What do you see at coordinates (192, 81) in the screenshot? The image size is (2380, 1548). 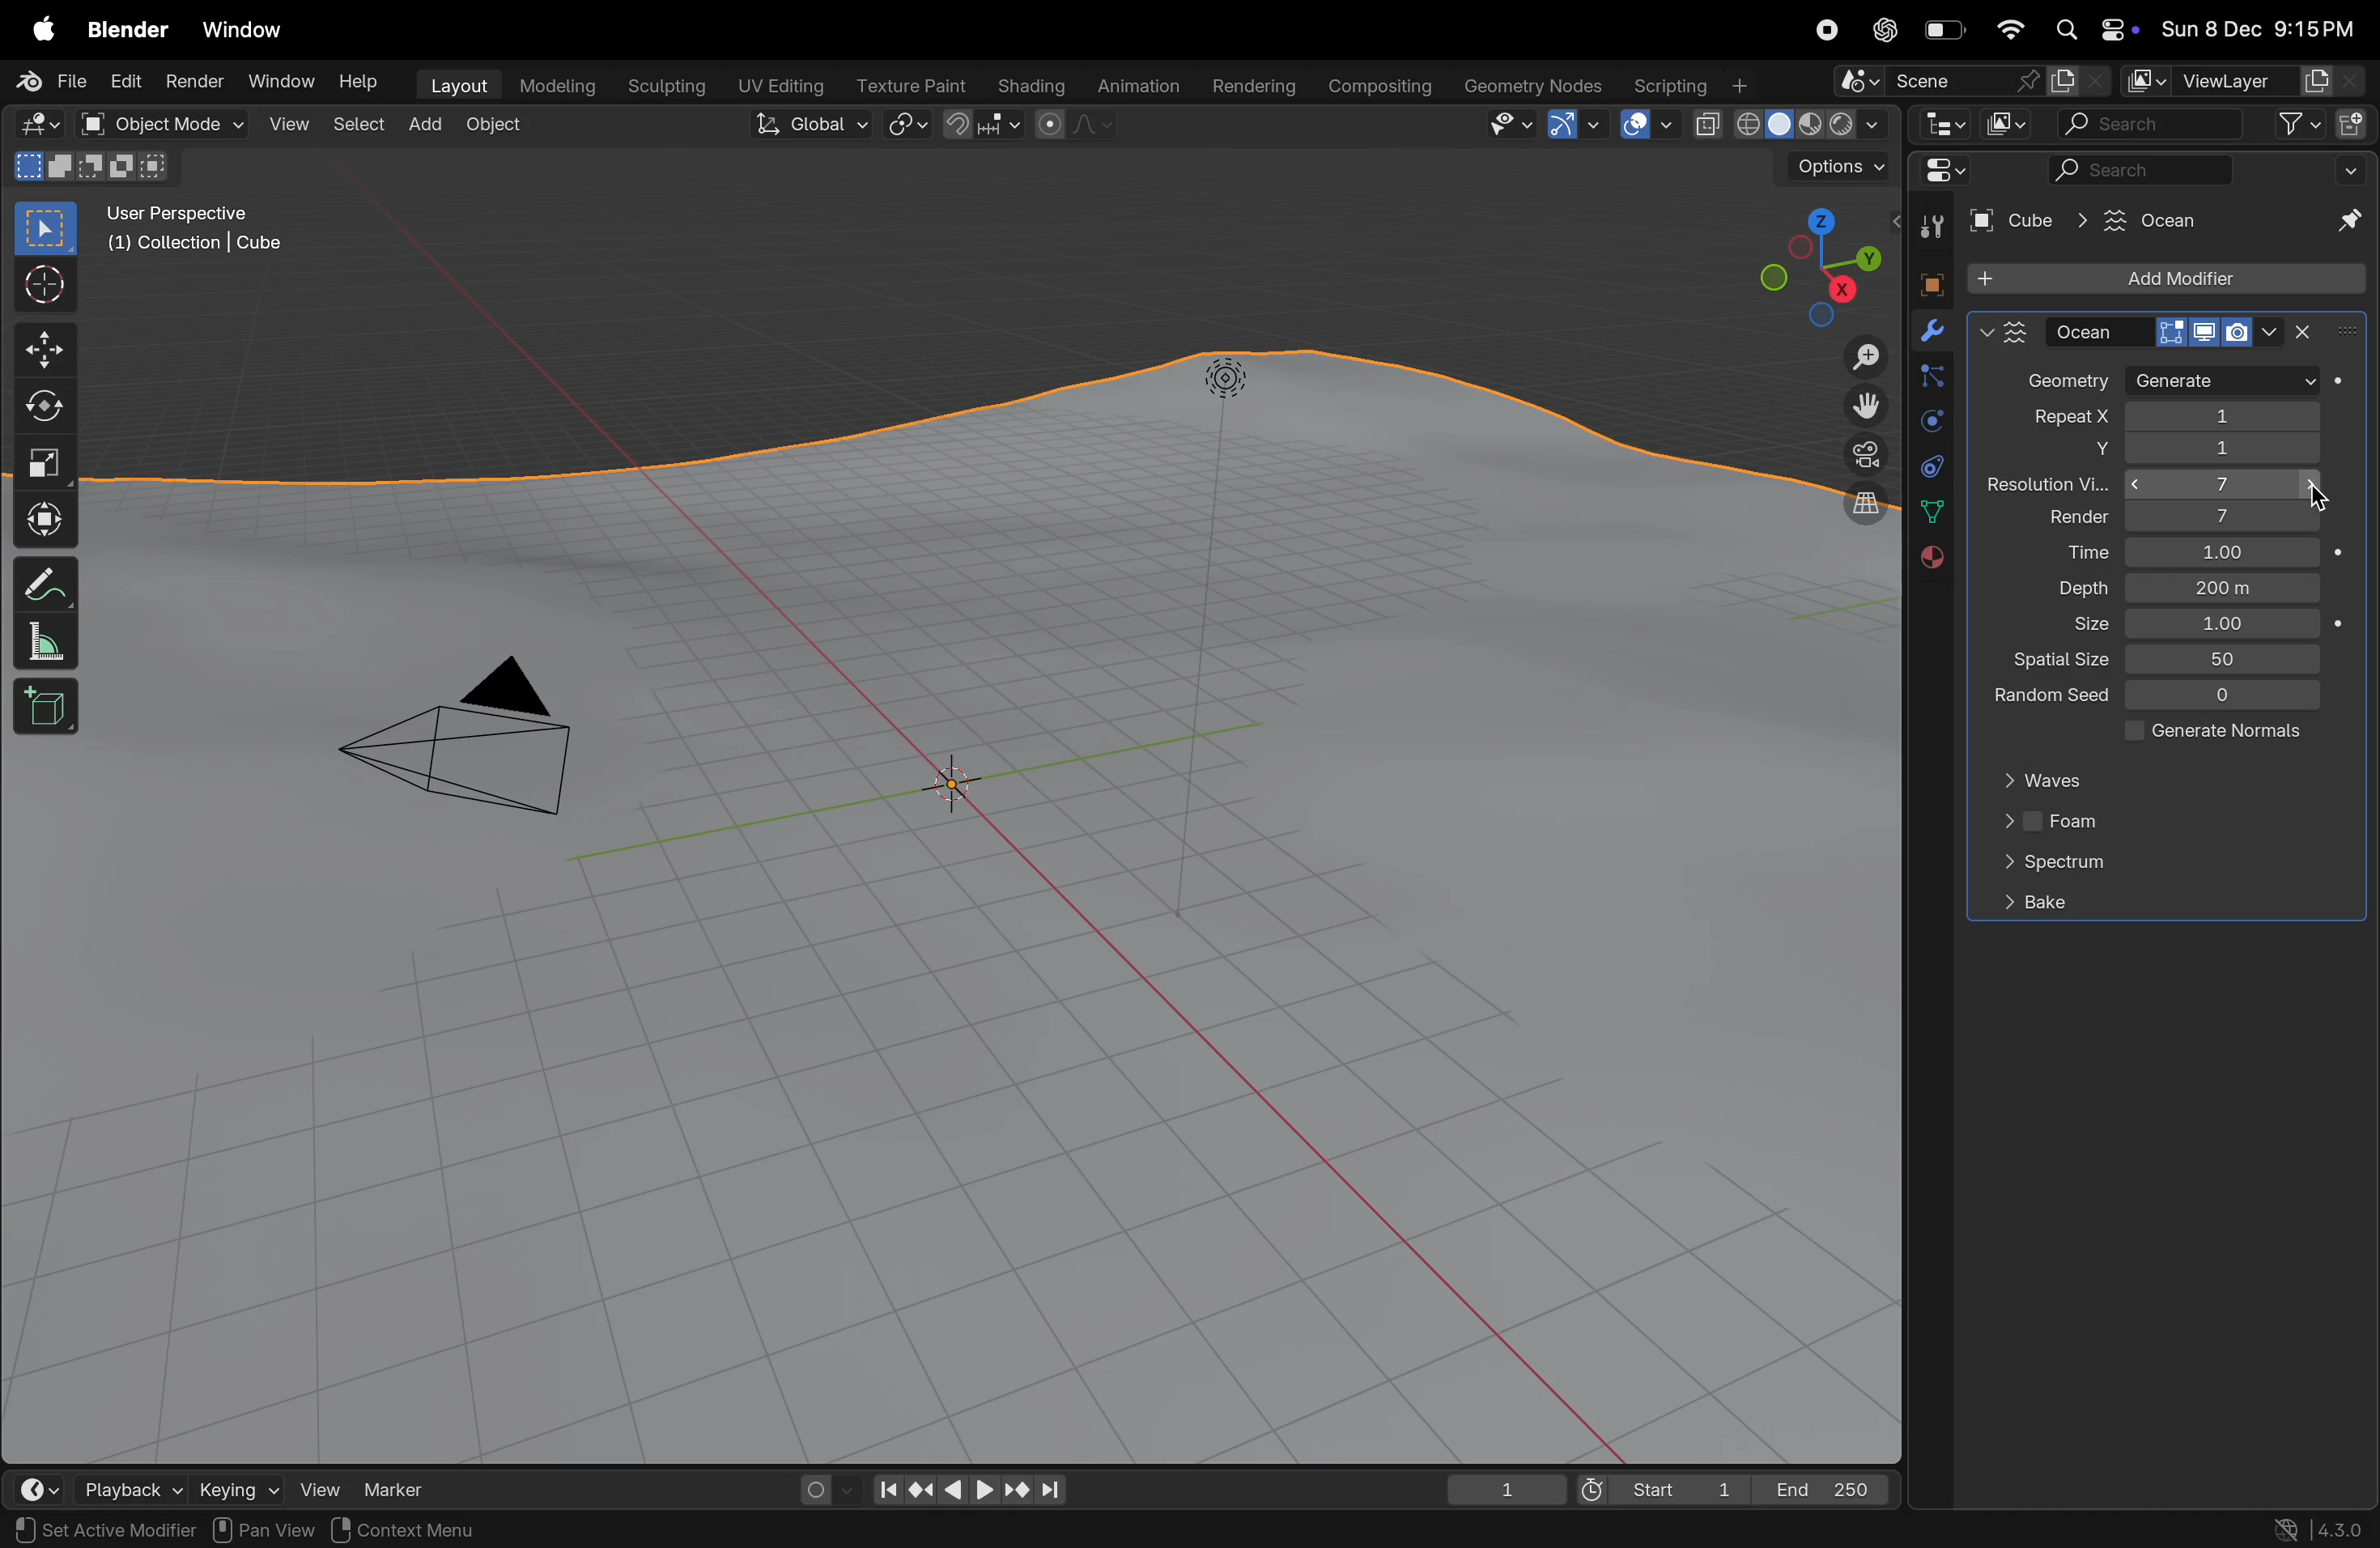 I see `render` at bounding box center [192, 81].